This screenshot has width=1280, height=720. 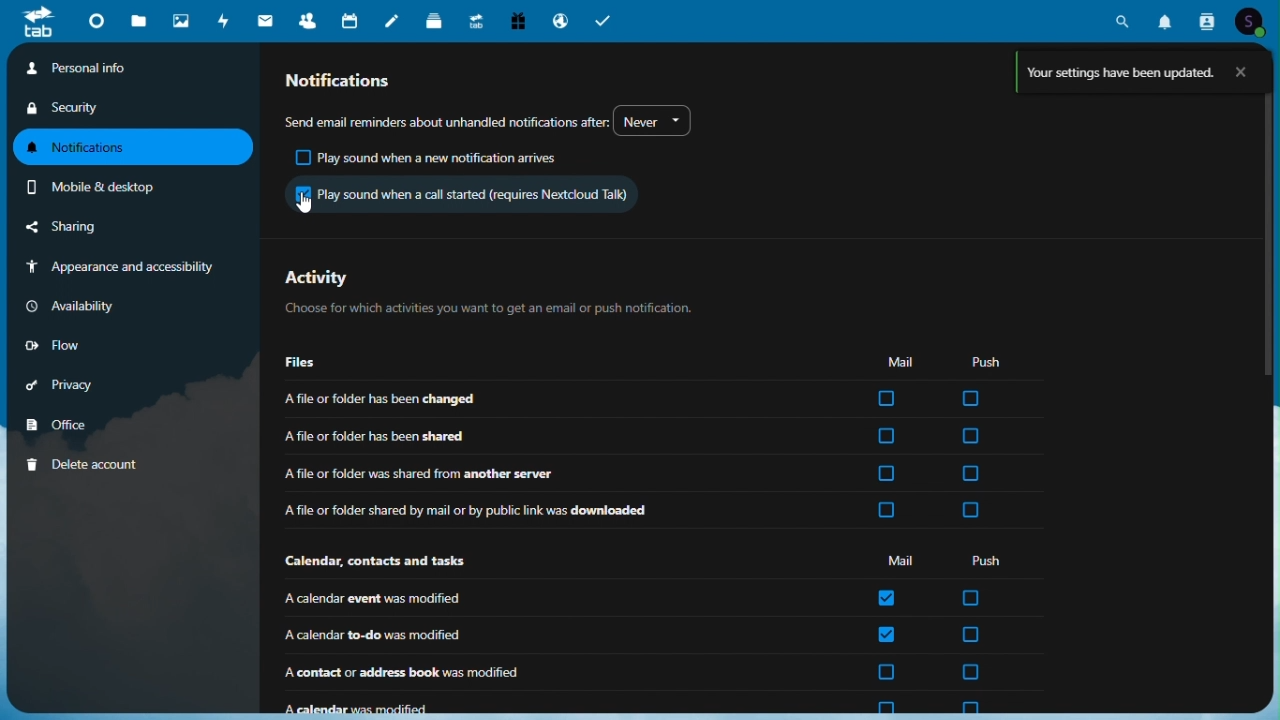 I want to click on tab, so click(x=31, y=21).